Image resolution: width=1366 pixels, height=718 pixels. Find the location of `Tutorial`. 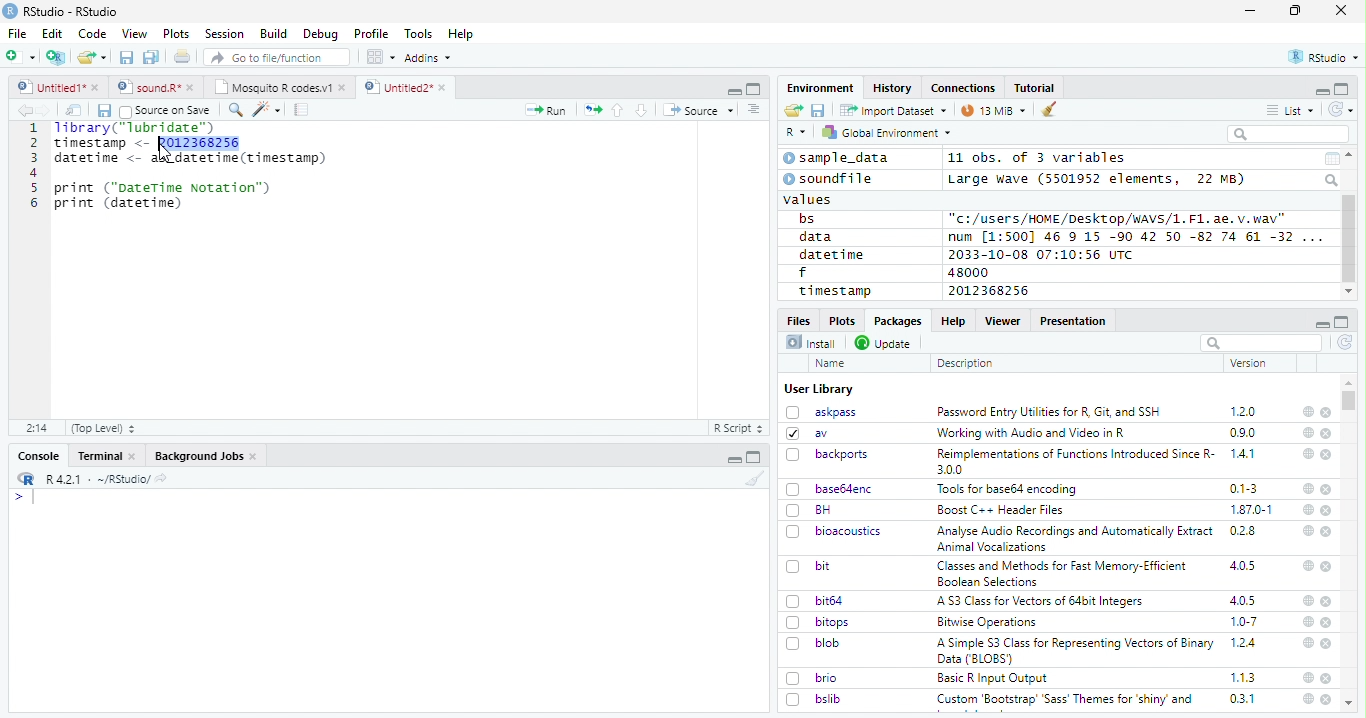

Tutorial is located at coordinates (1036, 88).